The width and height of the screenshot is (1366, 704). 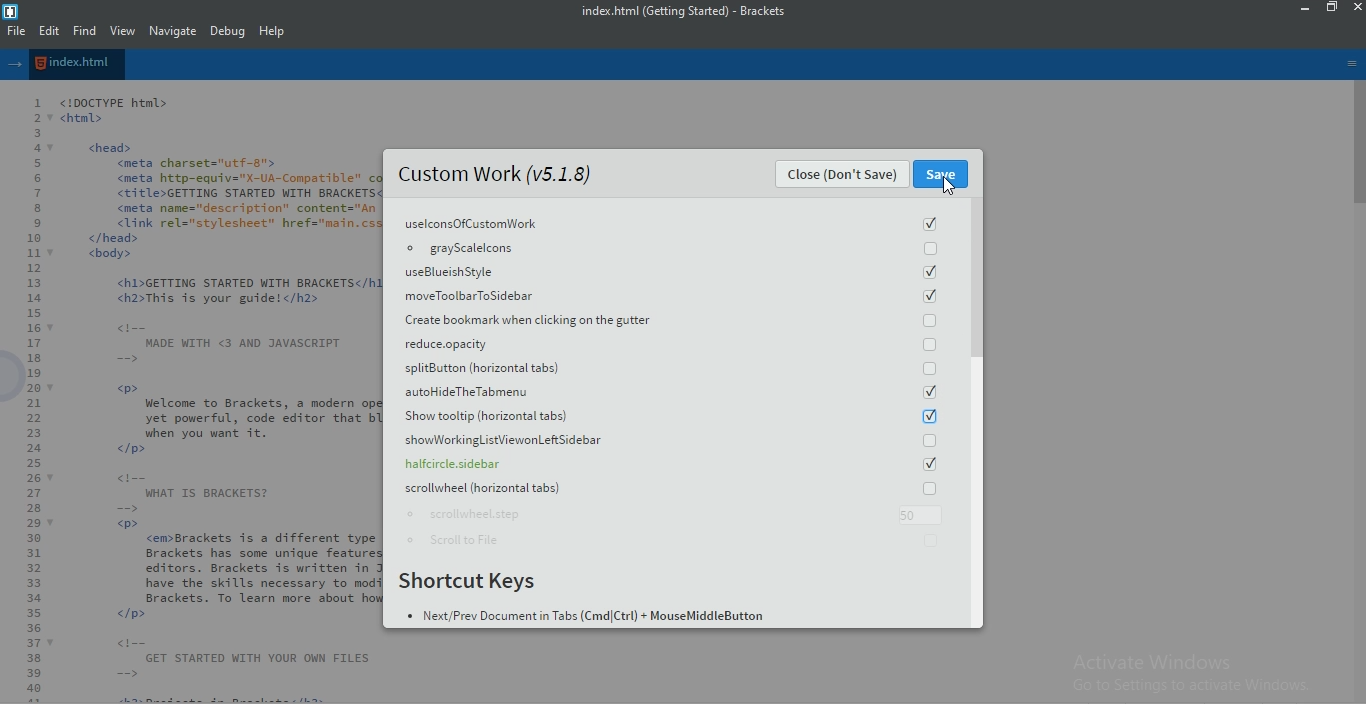 What do you see at coordinates (672, 272) in the screenshot?
I see `useBlueish Style` at bounding box center [672, 272].